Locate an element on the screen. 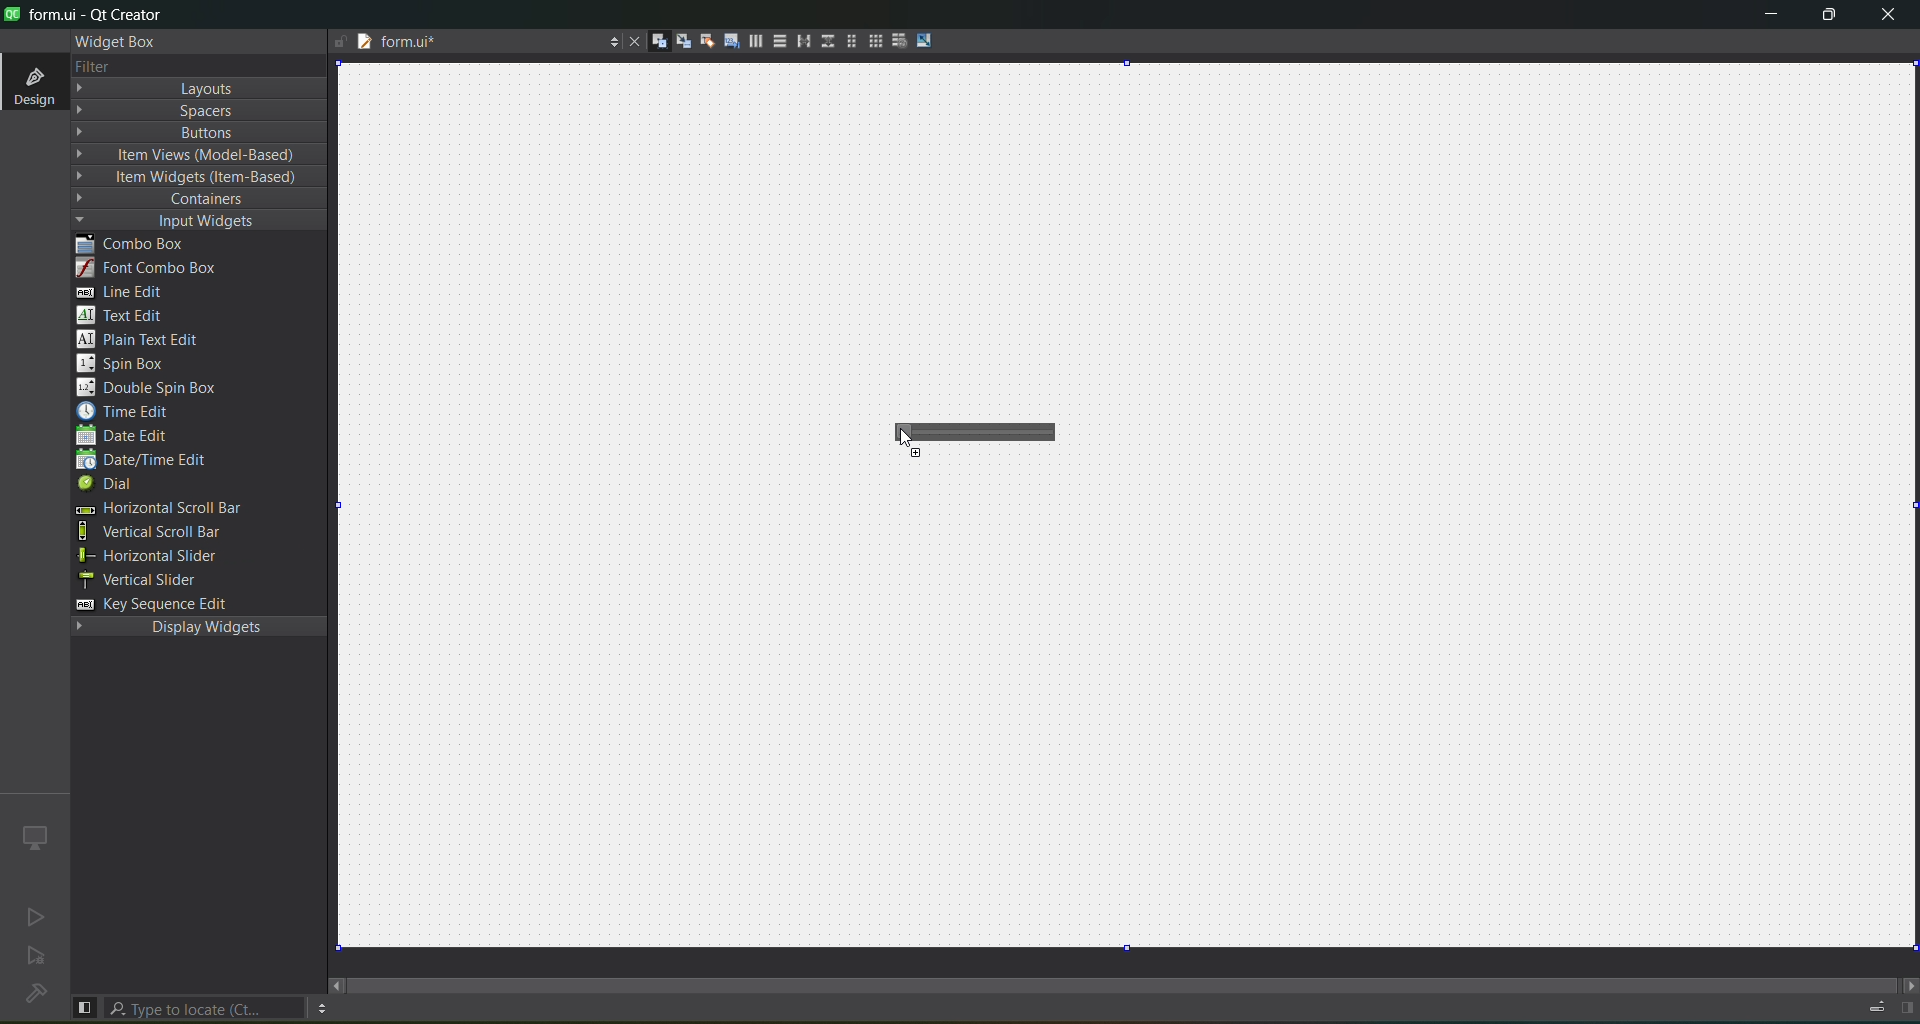 Image resolution: width=1920 pixels, height=1024 pixels. minimize is located at coordinates (1763, 18).